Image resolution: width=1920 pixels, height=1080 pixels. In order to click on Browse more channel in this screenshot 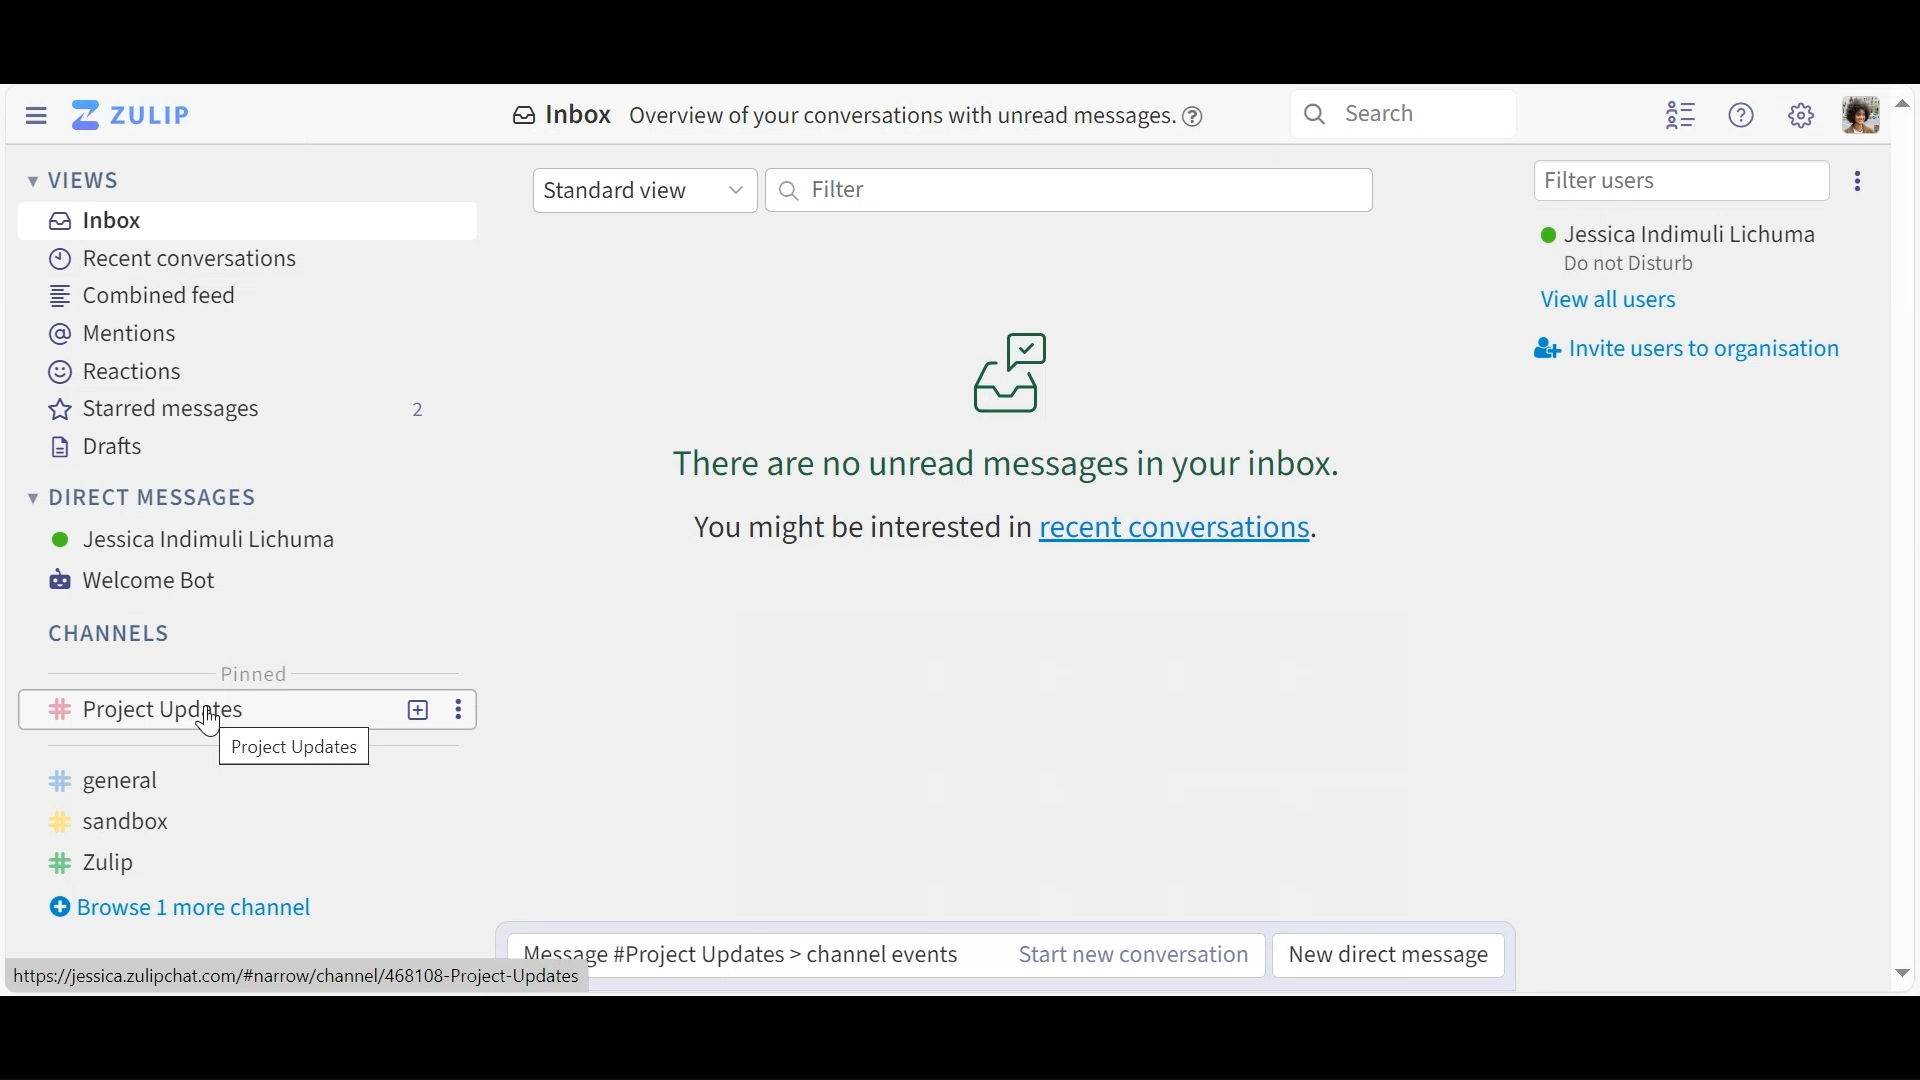, I will do `click(185, 906)`.